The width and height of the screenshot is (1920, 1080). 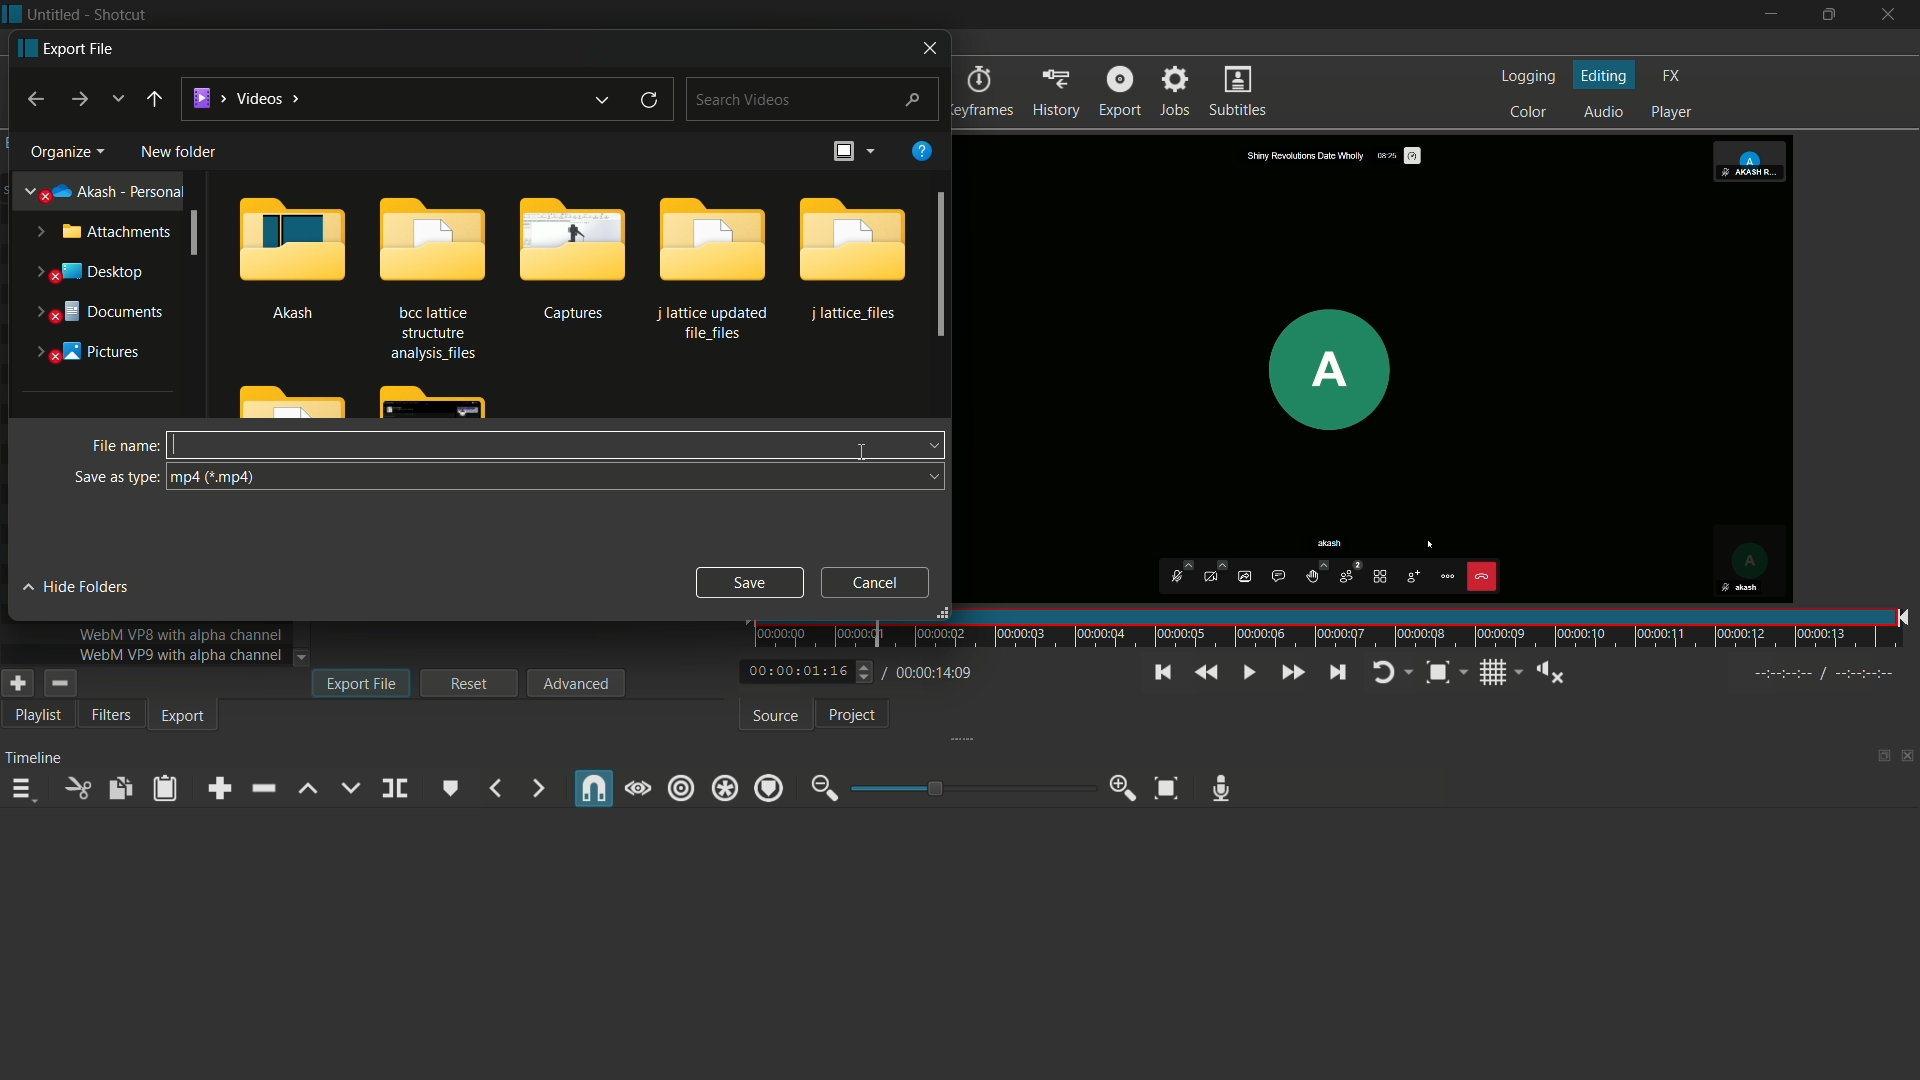 What do you see at coordinates (182, 654) in the screenshot?
I see `text` at bounding box center [182, 654].